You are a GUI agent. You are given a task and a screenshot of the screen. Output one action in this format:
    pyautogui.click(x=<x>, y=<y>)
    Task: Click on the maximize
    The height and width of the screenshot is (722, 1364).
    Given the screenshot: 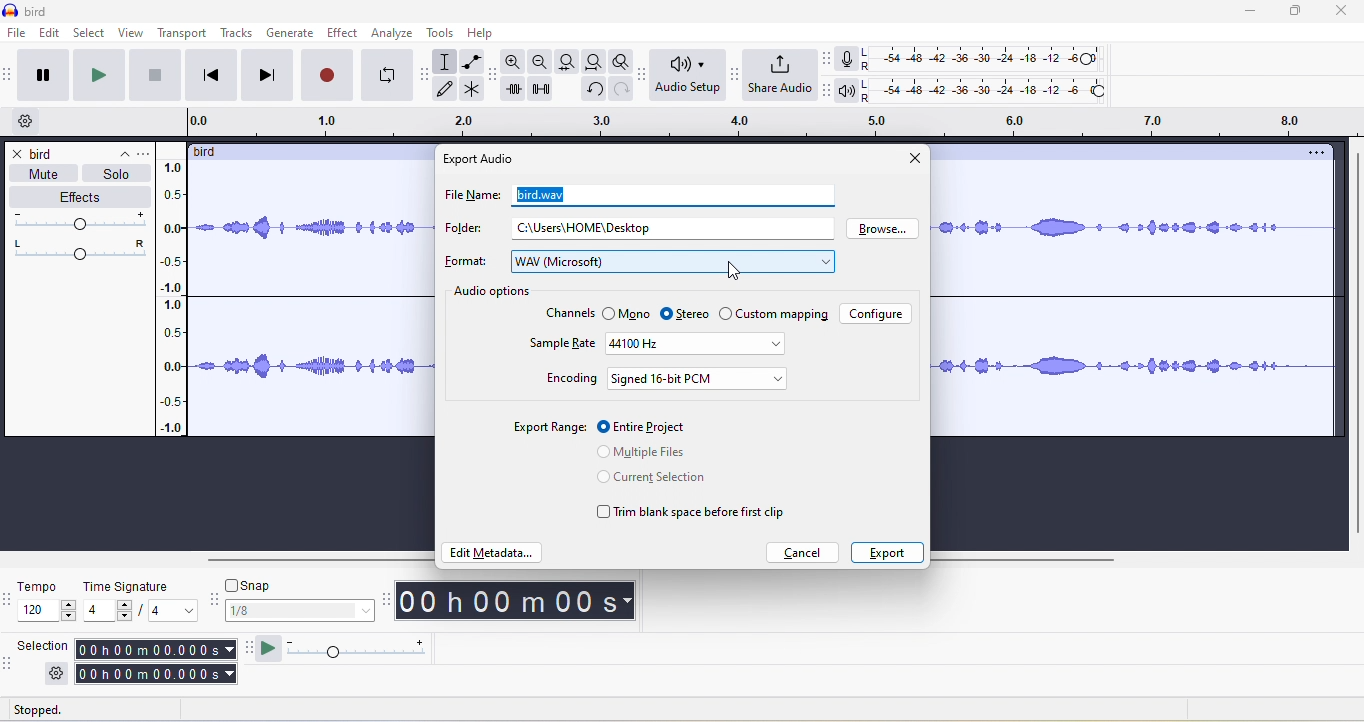 What is the action you would take?
    pyautogui.click(x=1304, y=15)
    